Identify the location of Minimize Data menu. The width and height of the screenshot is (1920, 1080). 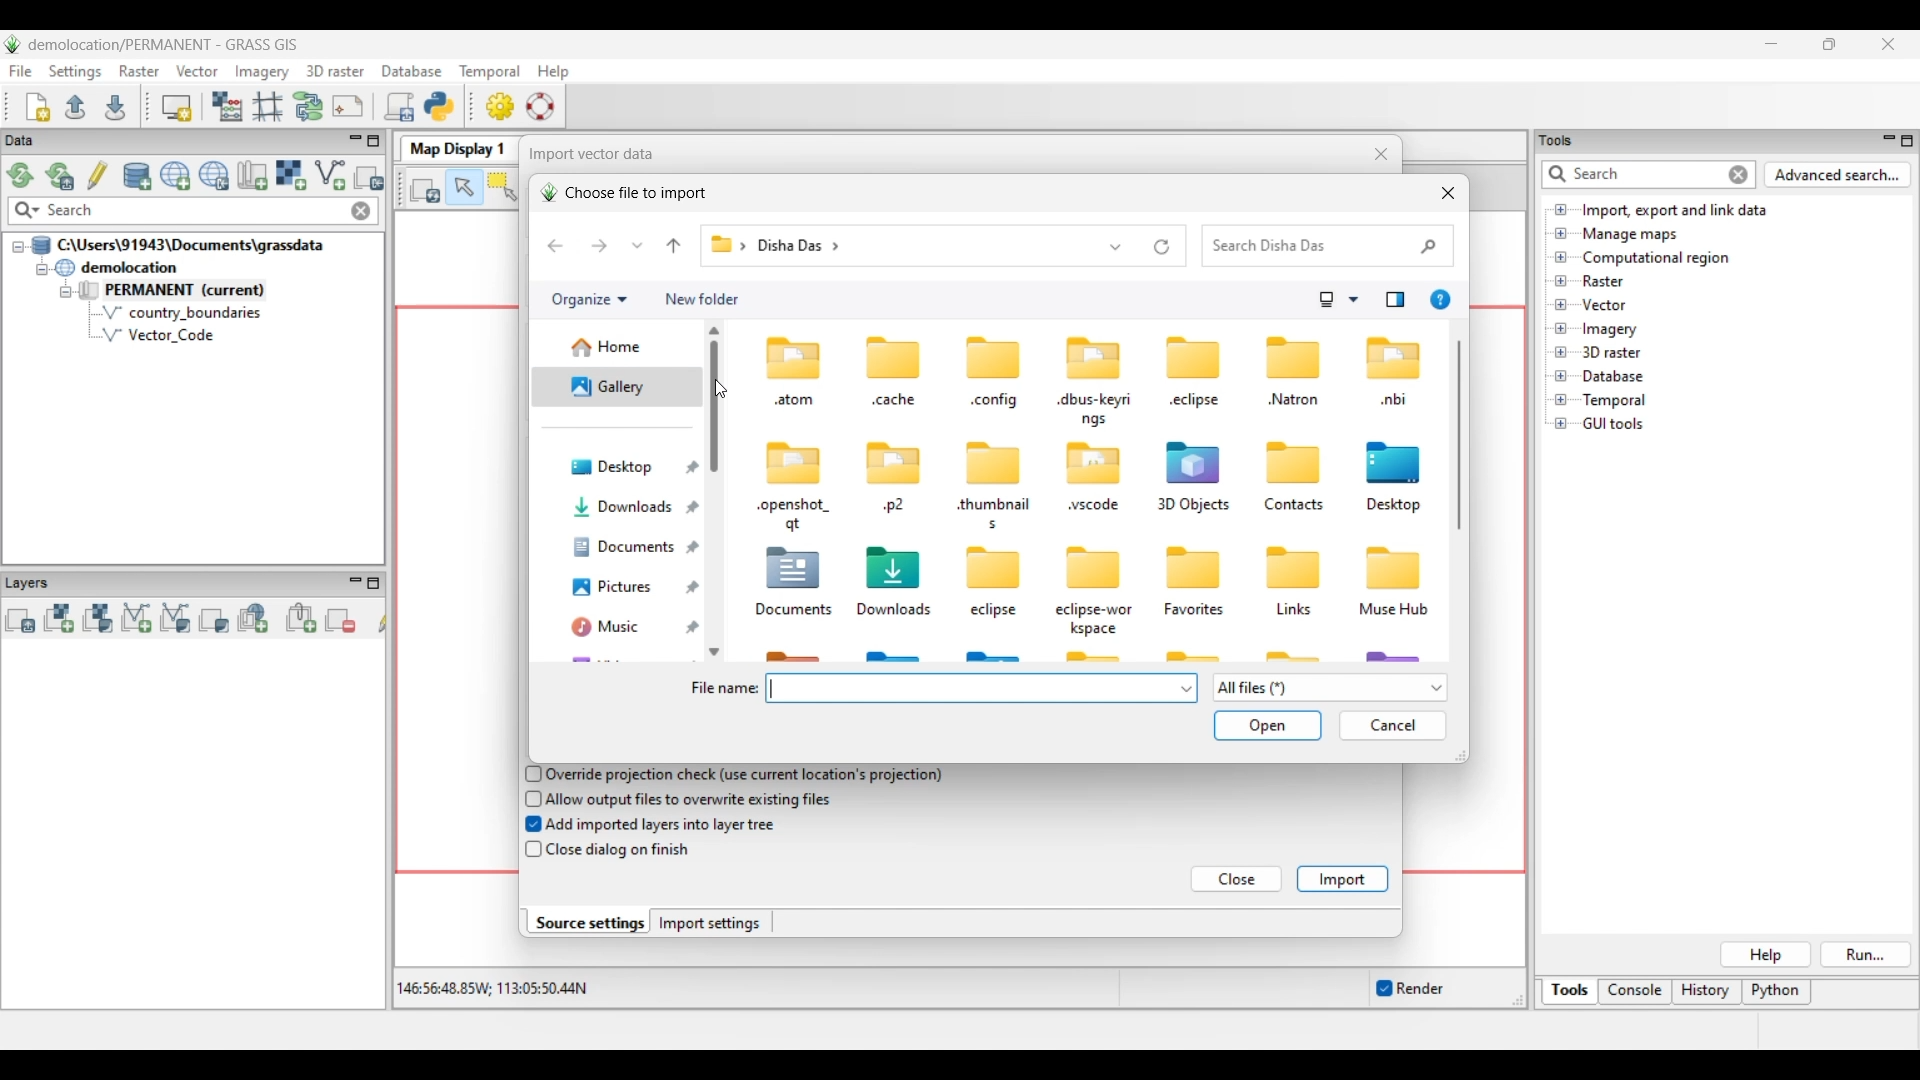
(355, 142).